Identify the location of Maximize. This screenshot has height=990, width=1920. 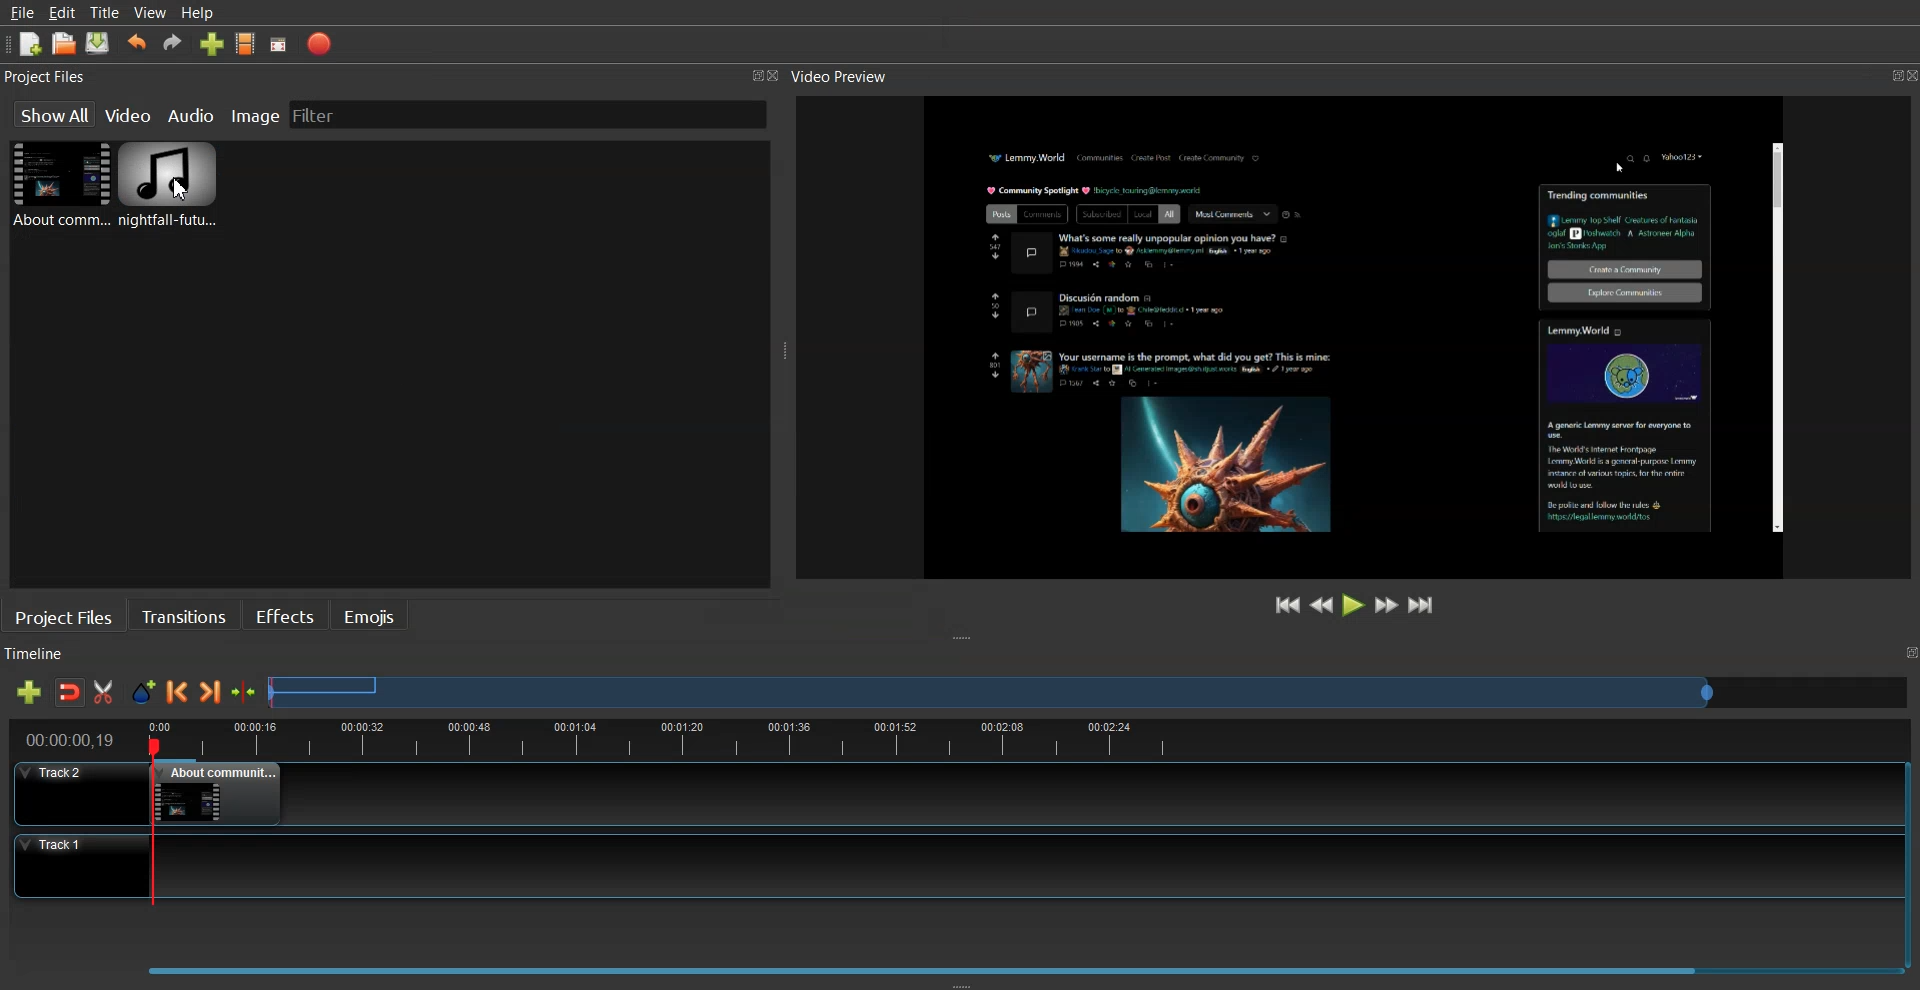
(756, 74).